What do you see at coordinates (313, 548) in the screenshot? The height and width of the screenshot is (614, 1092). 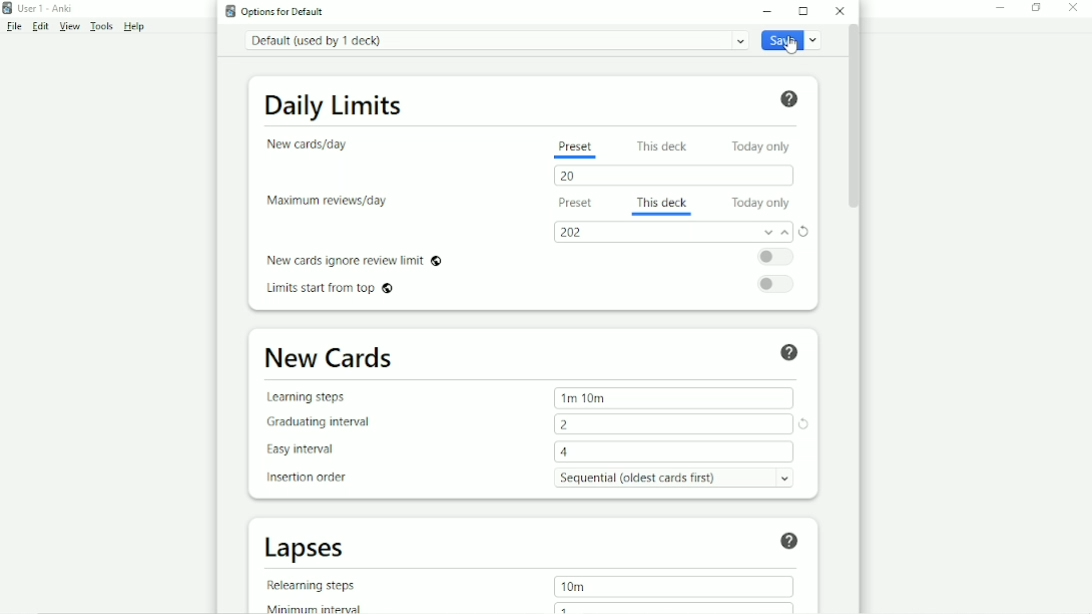 I see `Lapses` at bounding box center [313, 548].